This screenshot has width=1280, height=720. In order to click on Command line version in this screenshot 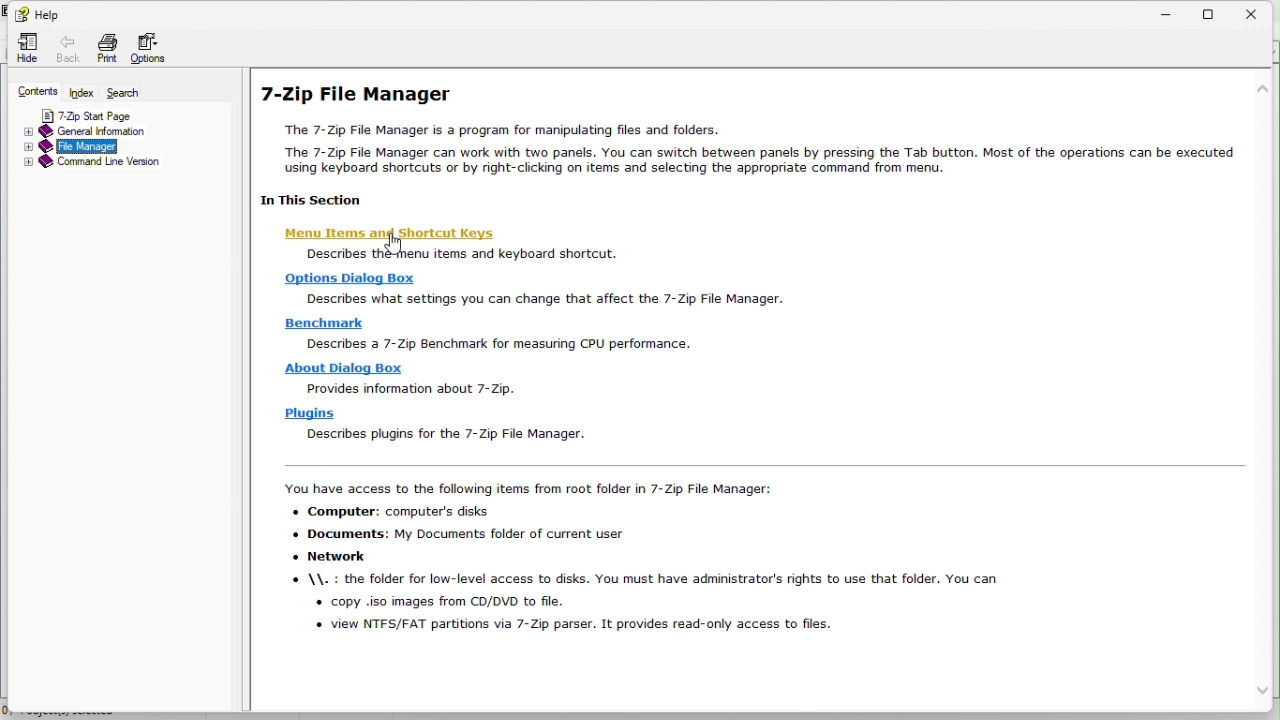, I will do `click(118, 164)`.